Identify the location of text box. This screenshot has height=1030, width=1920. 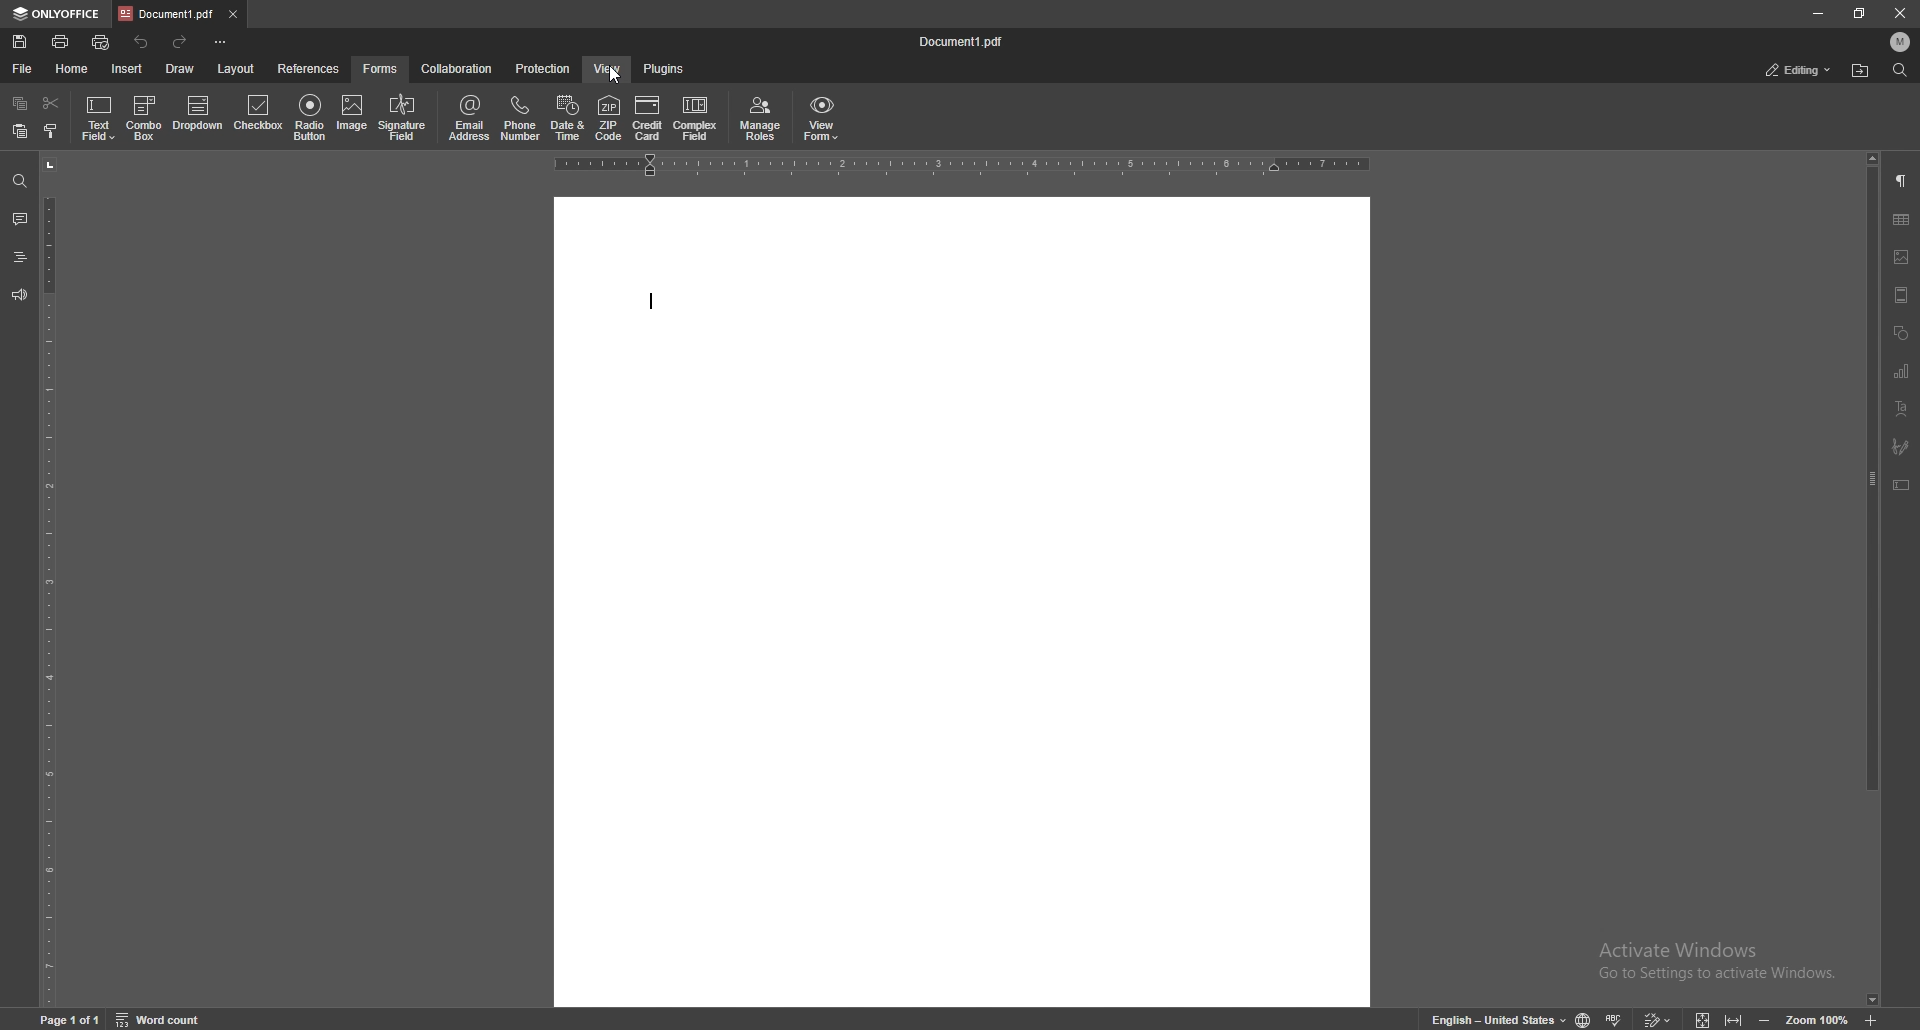
(1902, 487).